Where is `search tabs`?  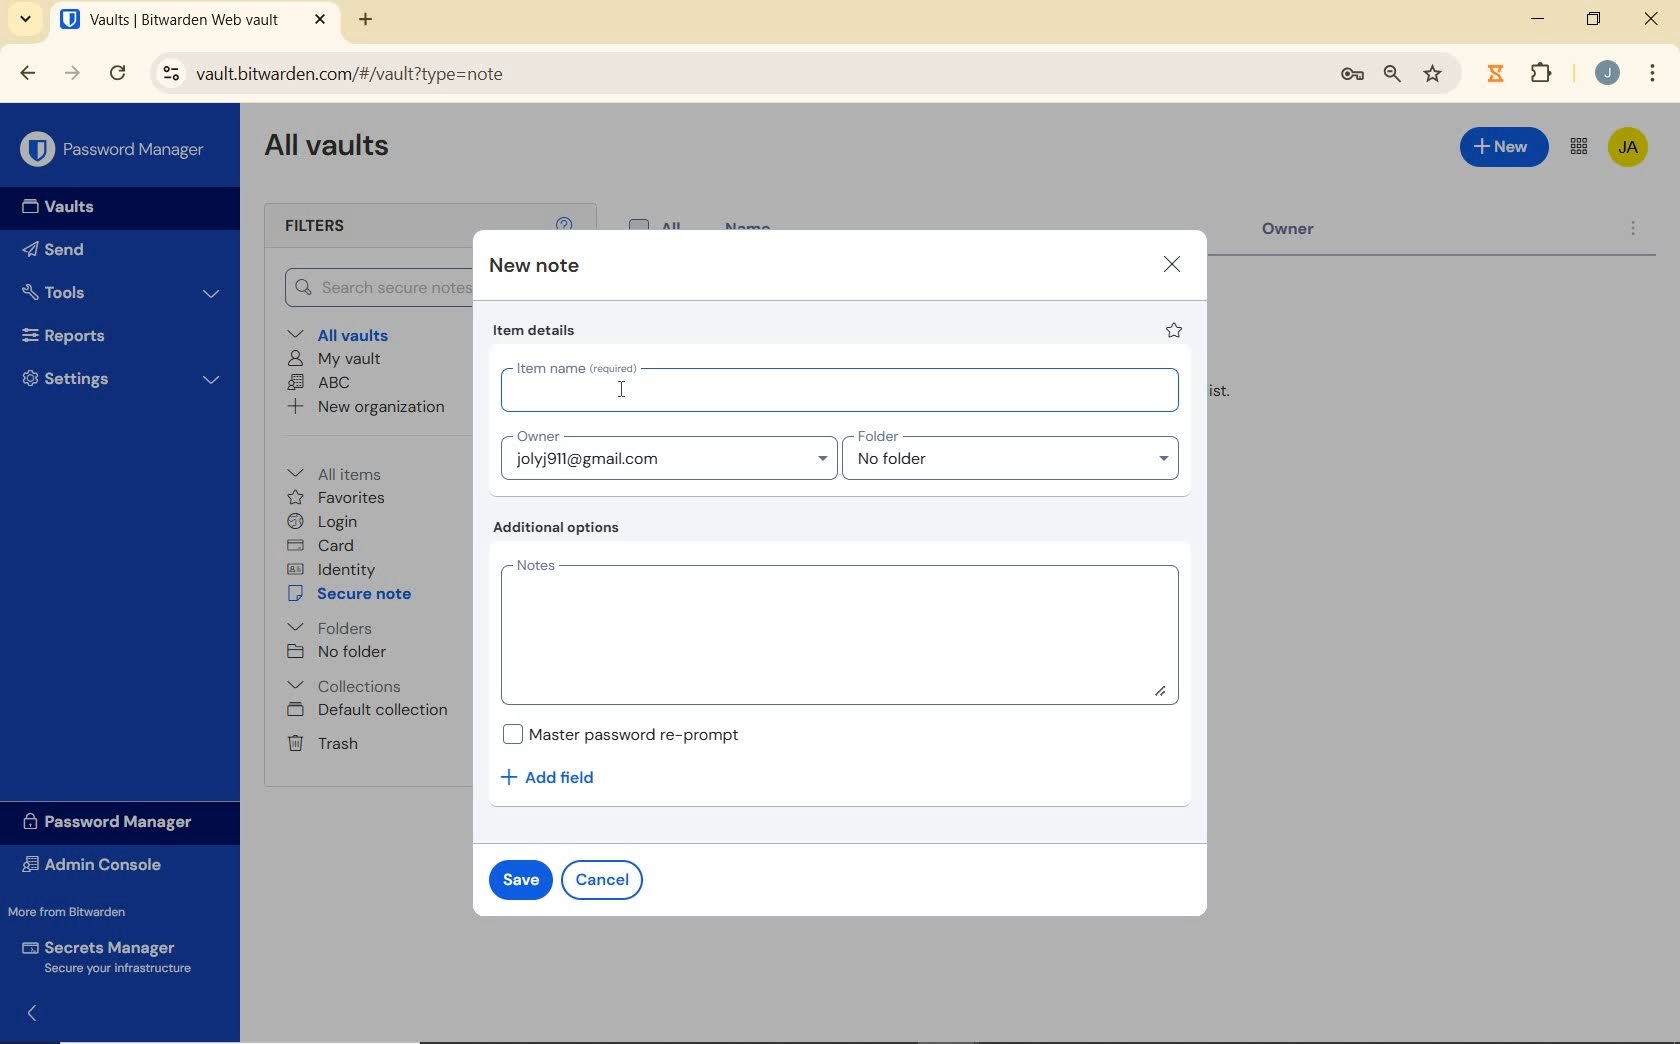
search tabs is located at coordinates (28, 22).